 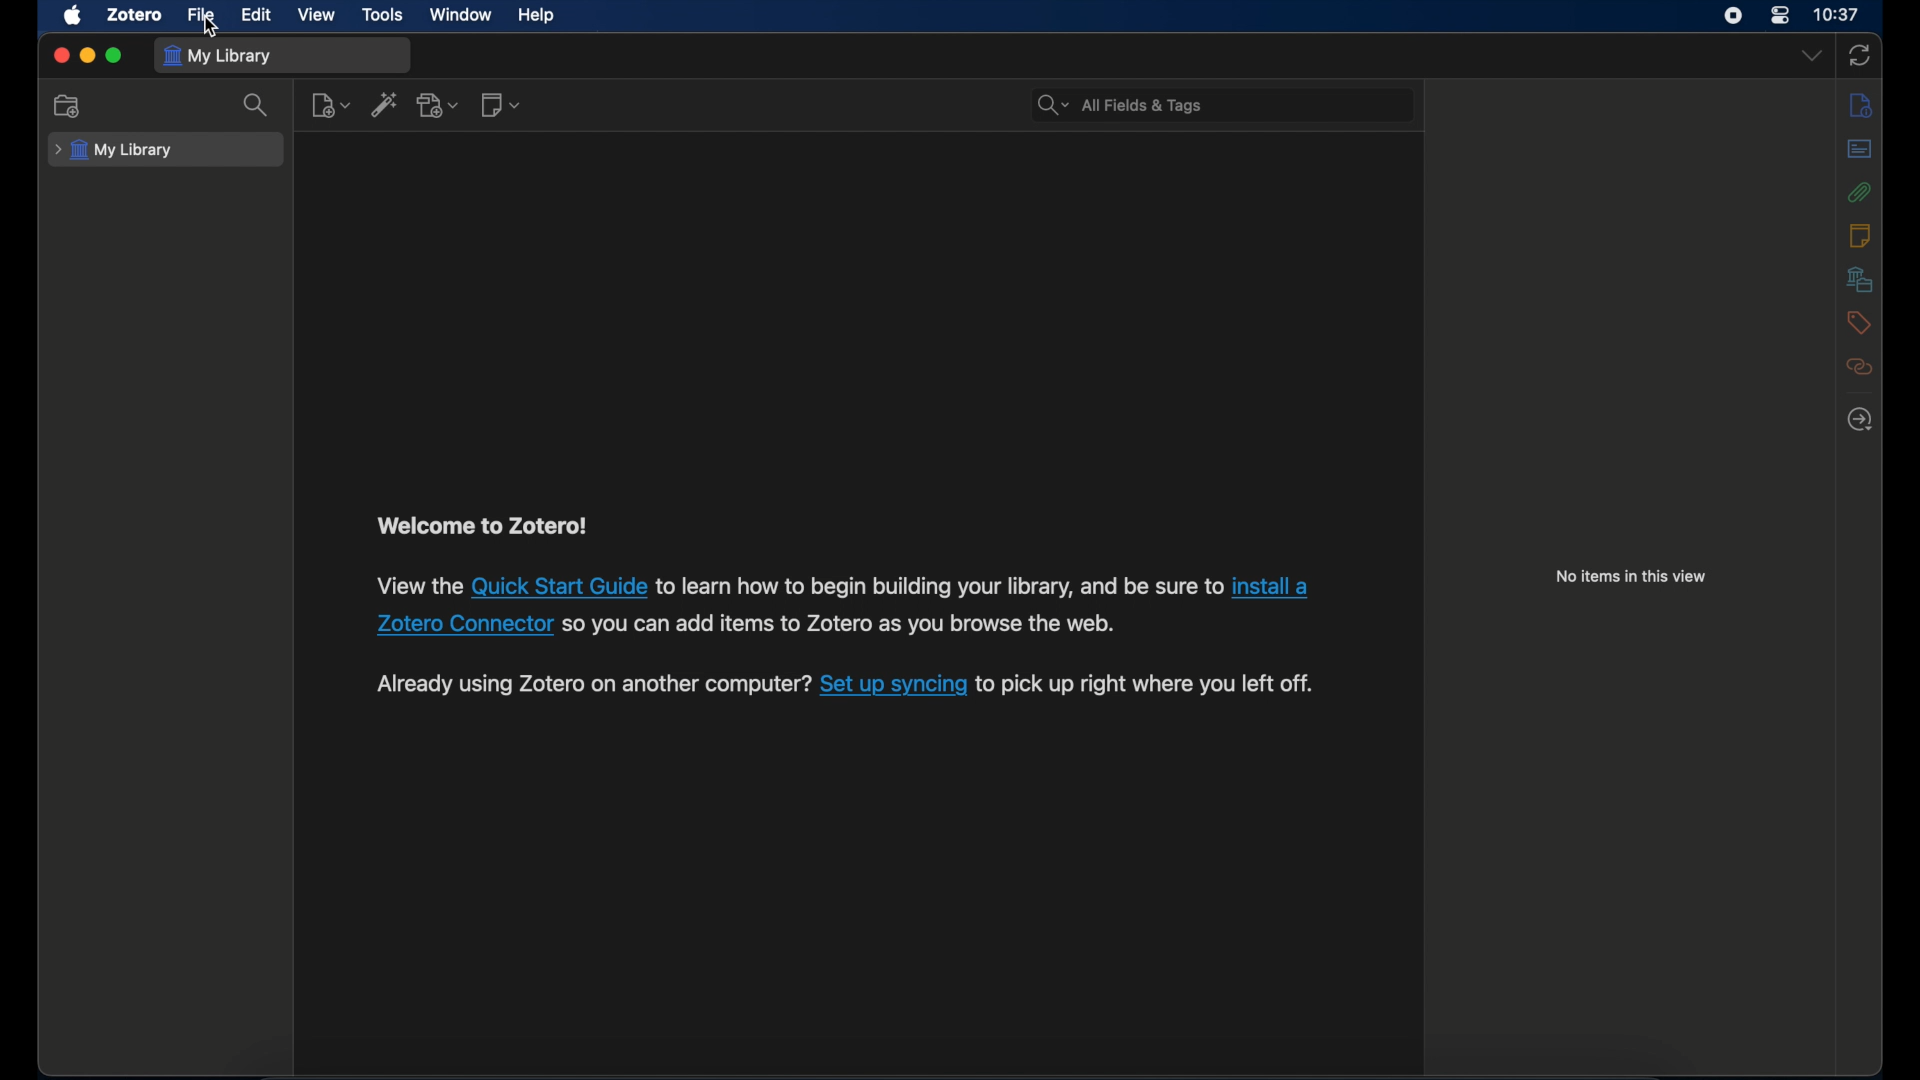 What do you see at coordinates (416, 589) in the screenshot?
I see `software information` at bounding box center [416, 589].